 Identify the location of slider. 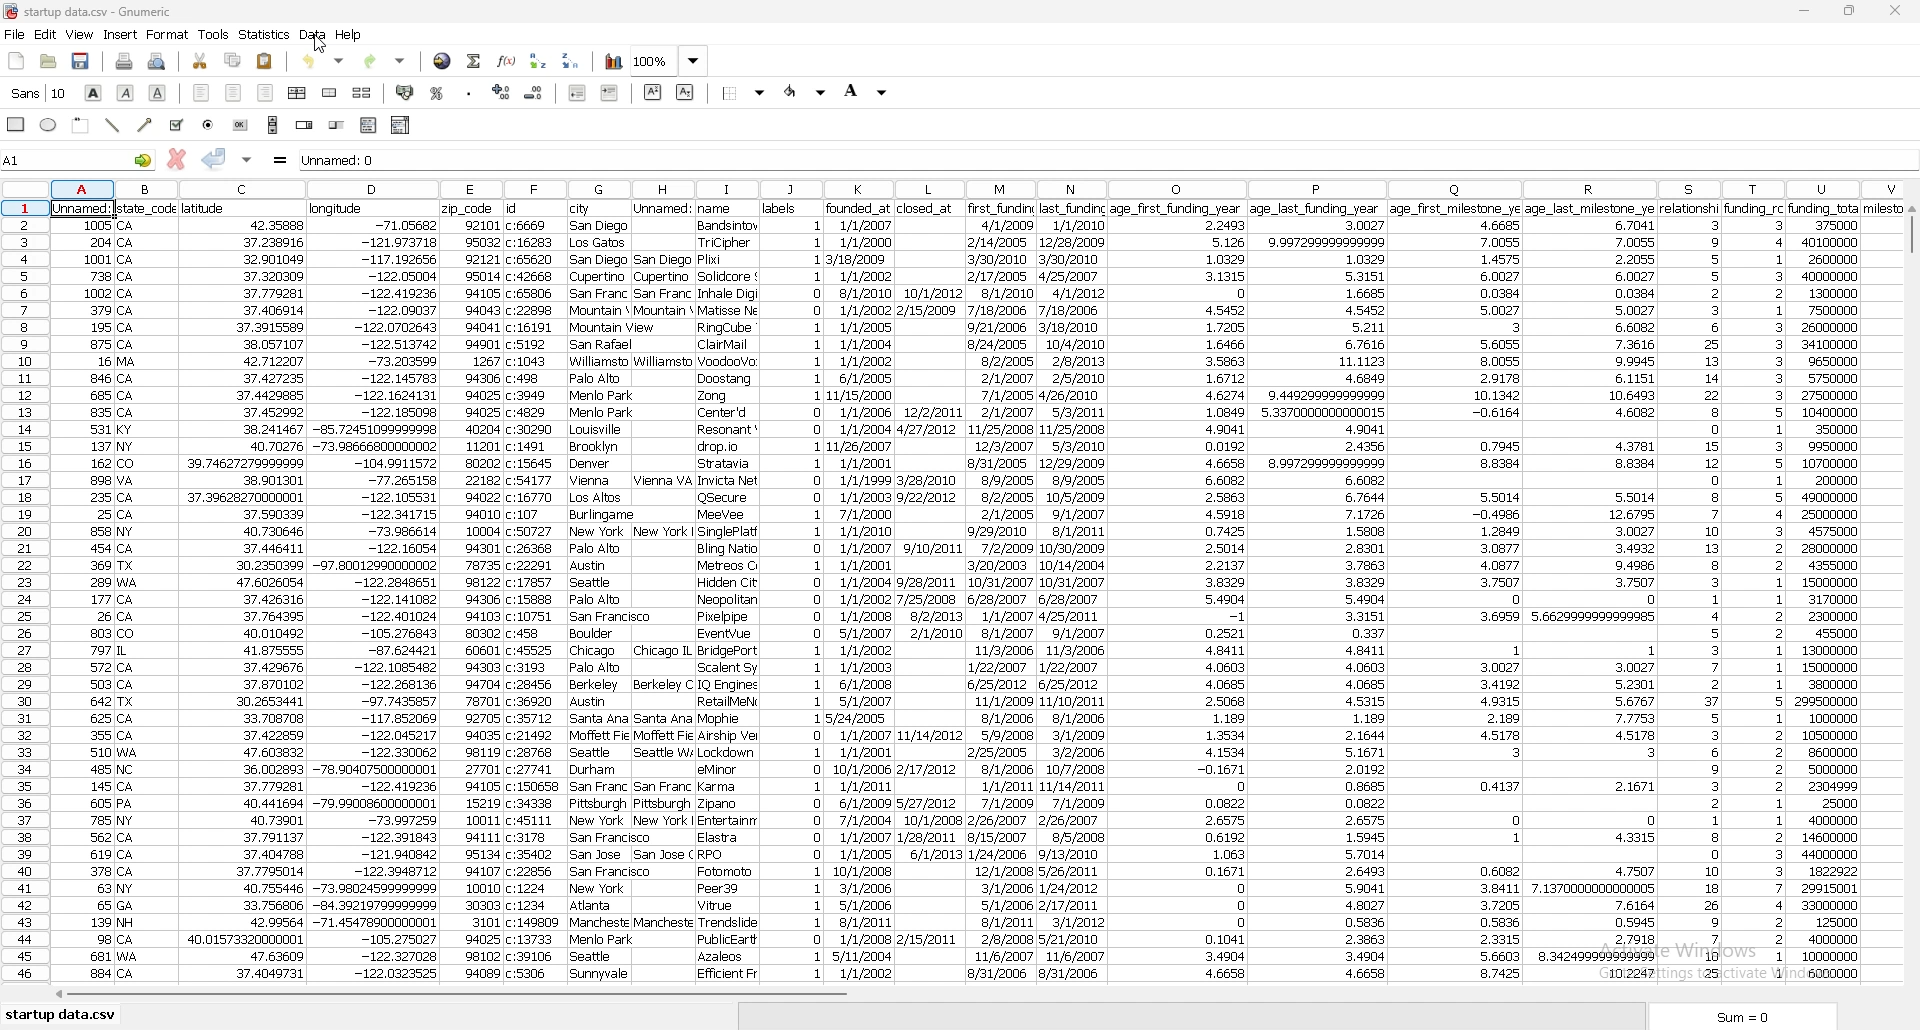
(336, 126).